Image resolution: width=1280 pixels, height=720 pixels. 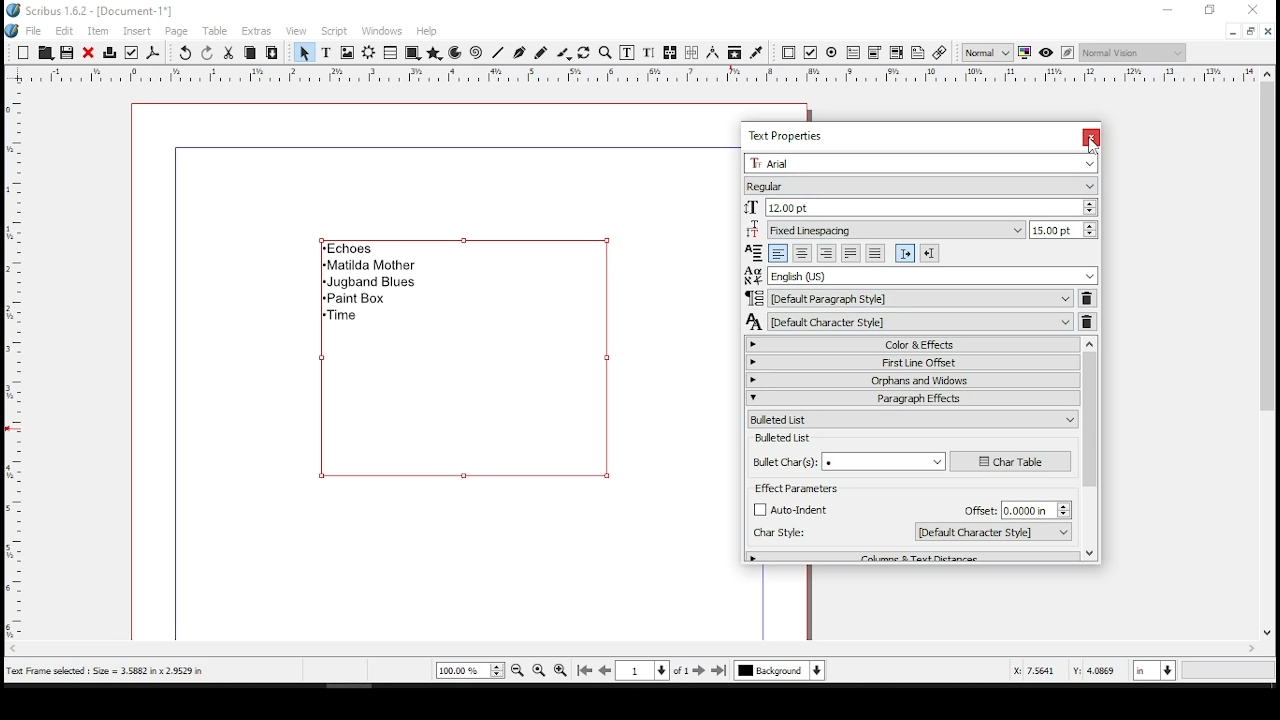 I want to click on jugband blues, so click(x=369, y=284).